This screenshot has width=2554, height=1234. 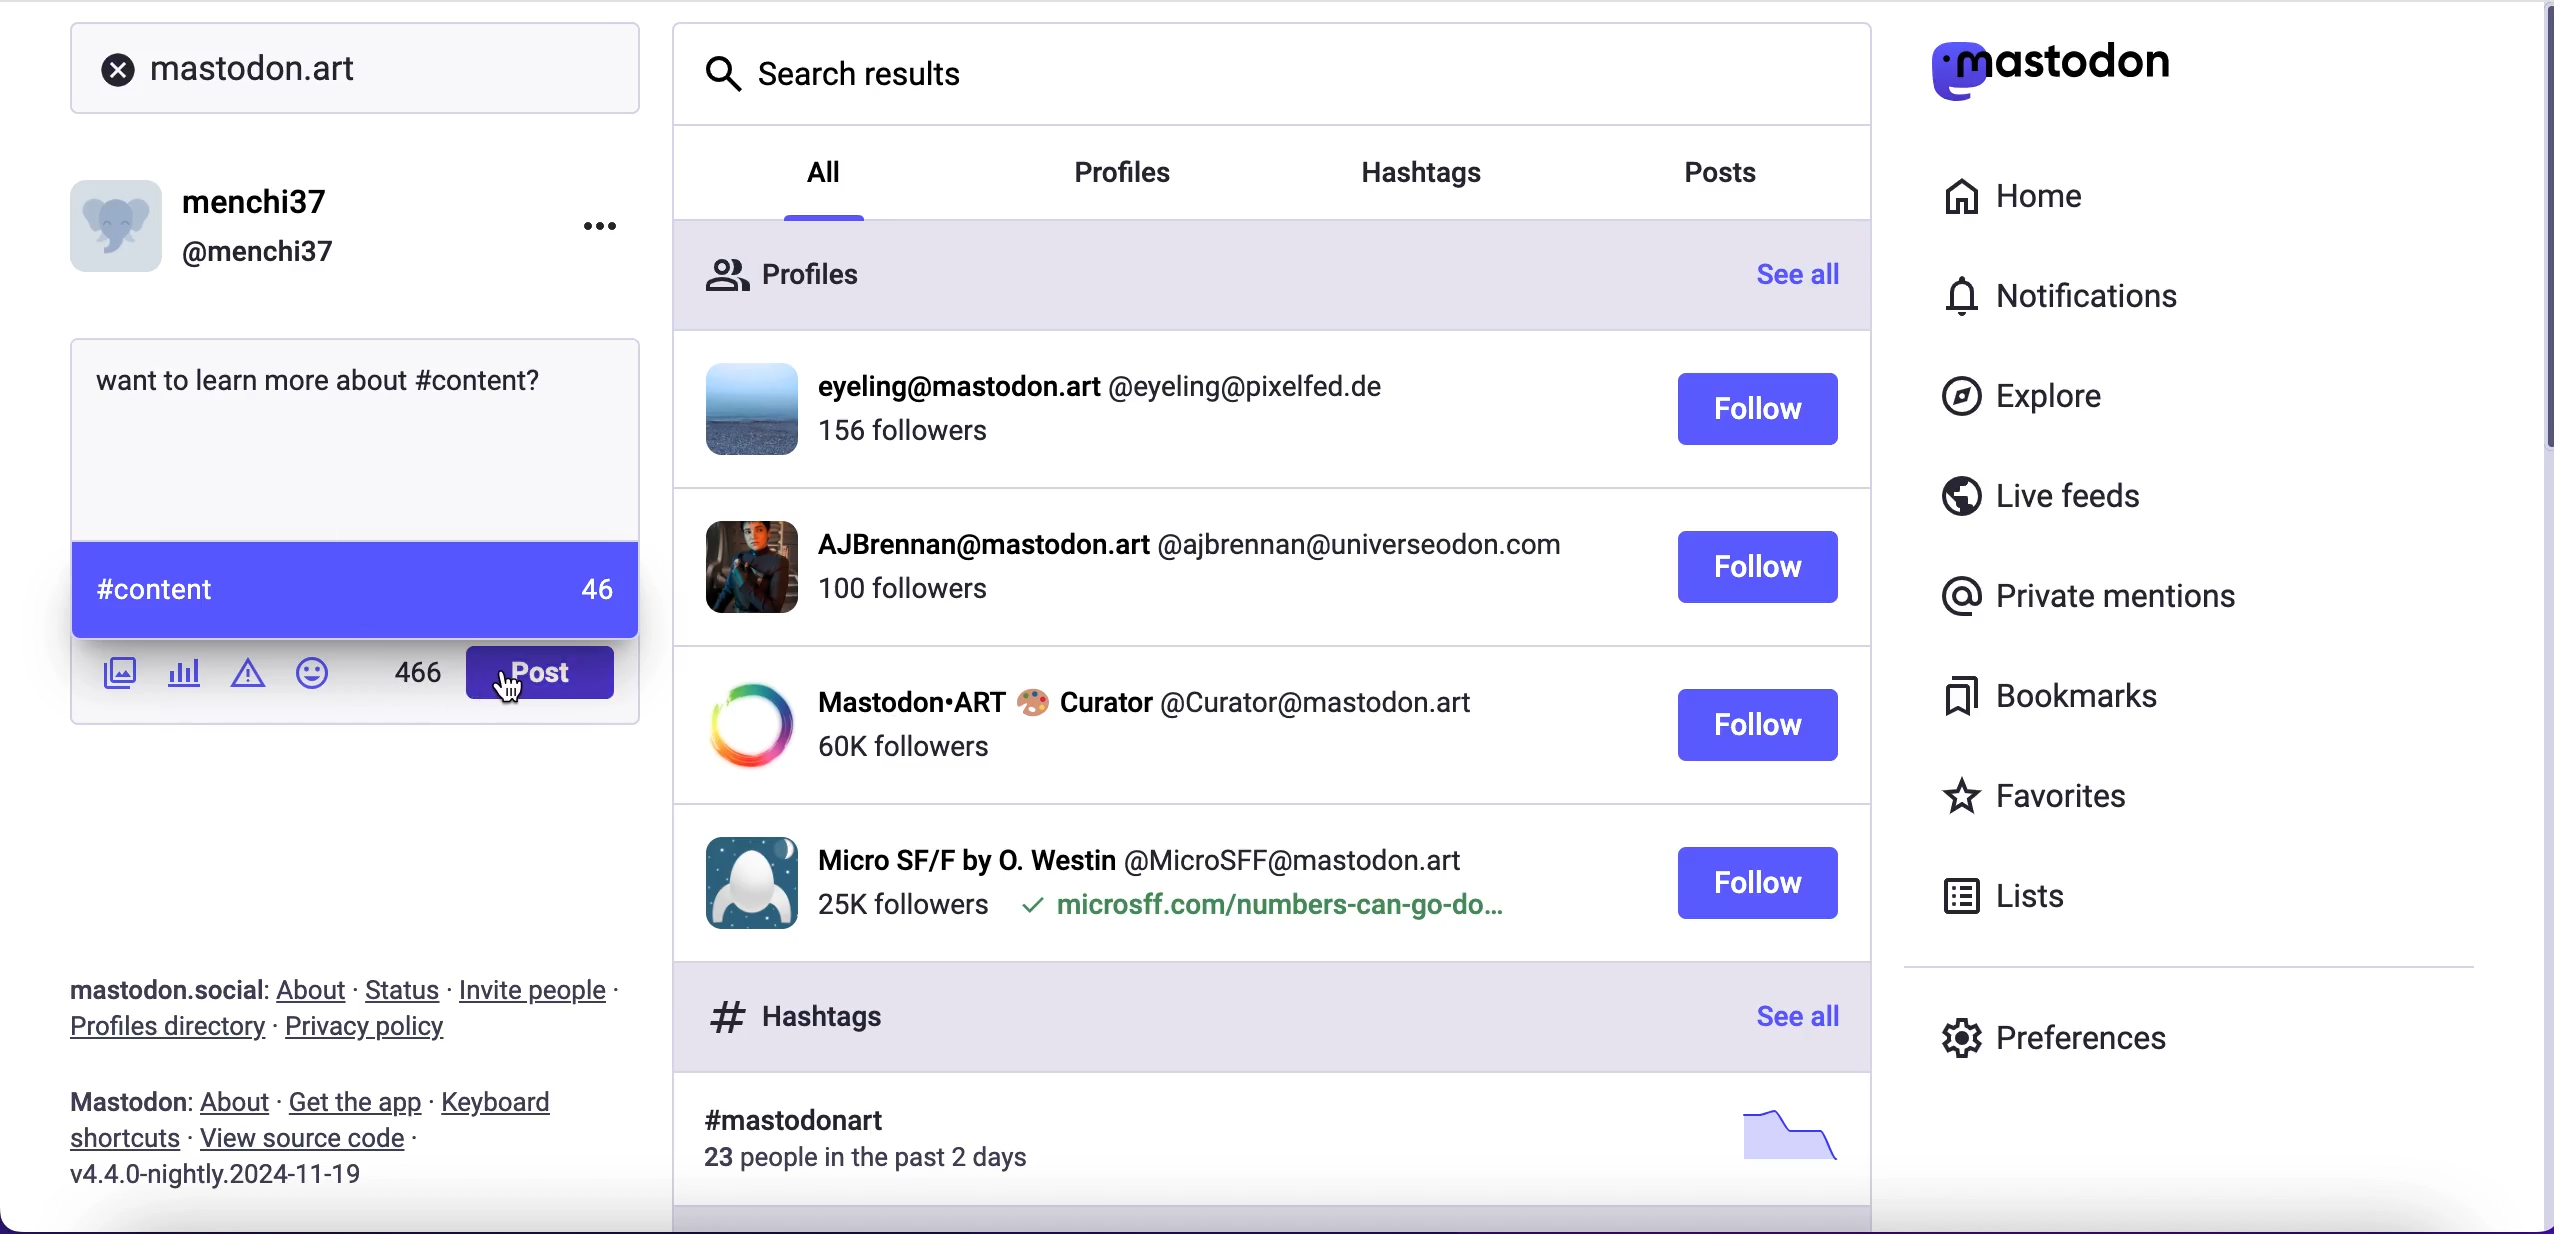 What do you see at coordinates (901, 906) in the screenshot?
I see `followers` at bounding box center [901, 906].